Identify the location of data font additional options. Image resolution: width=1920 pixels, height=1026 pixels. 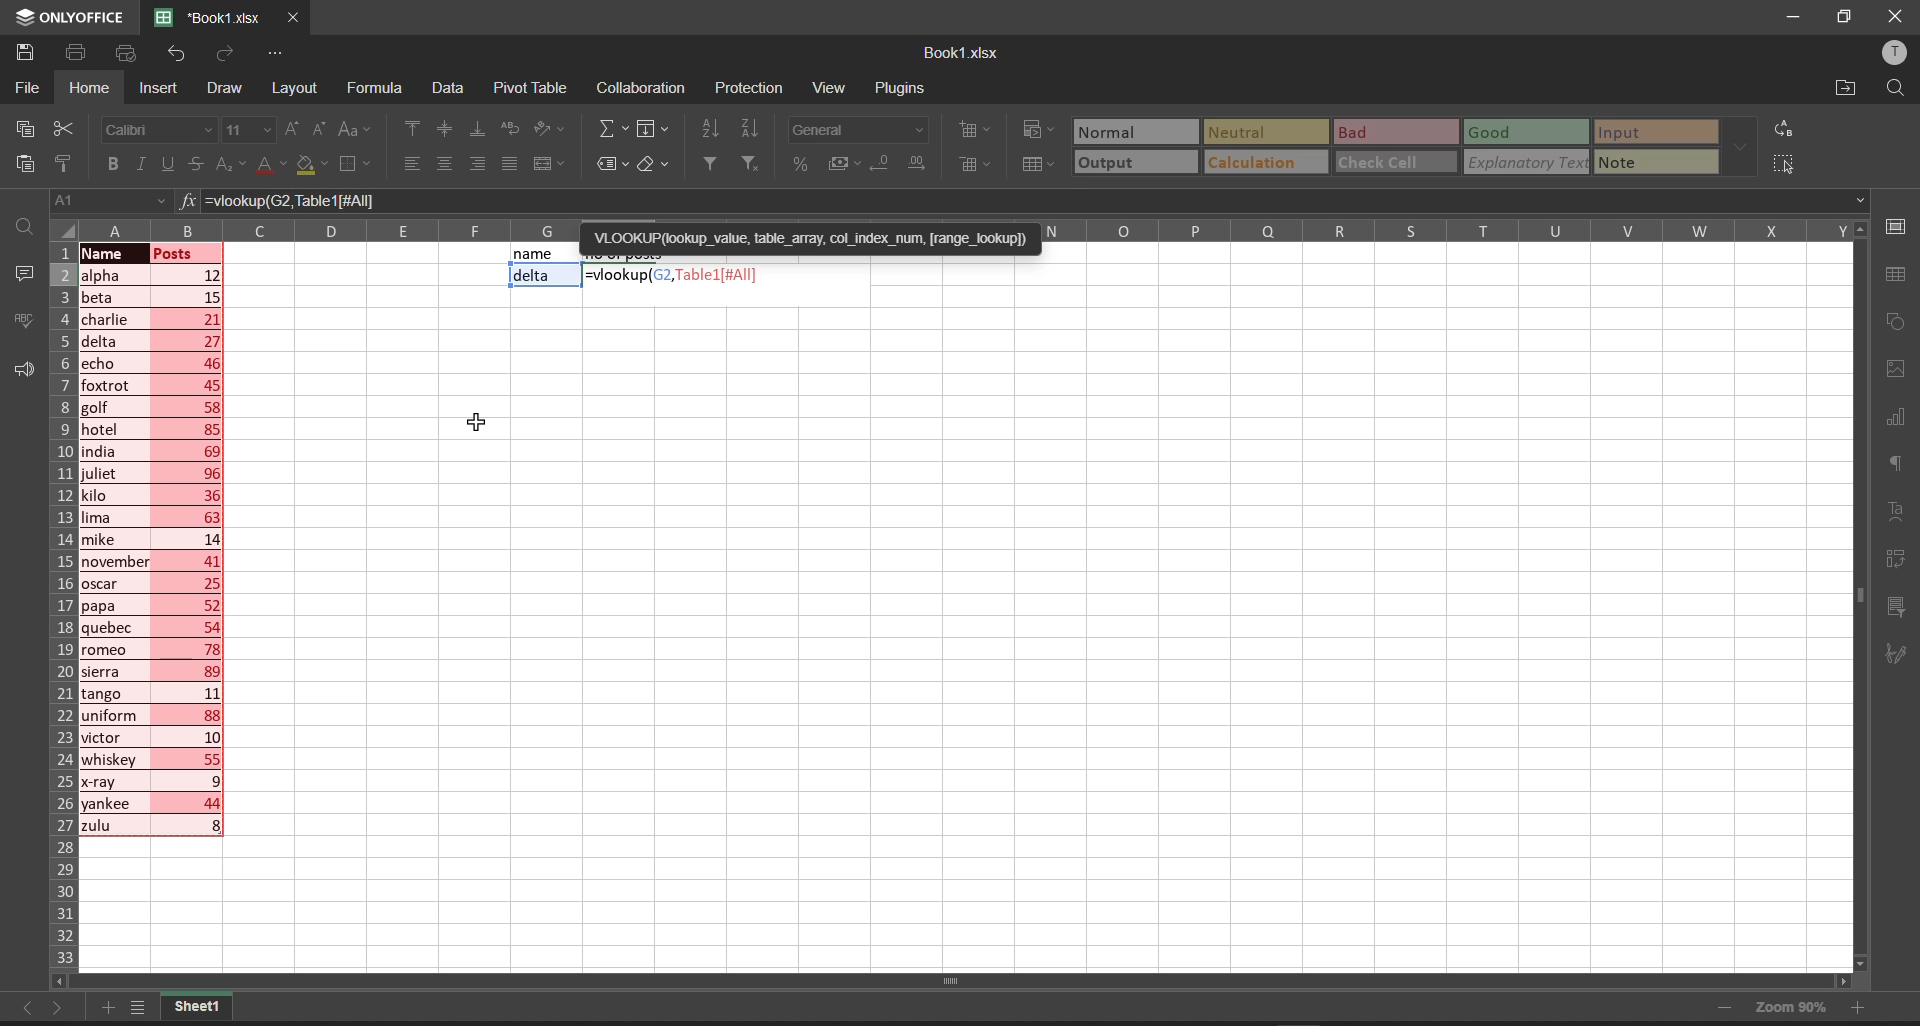
(1739, 142).